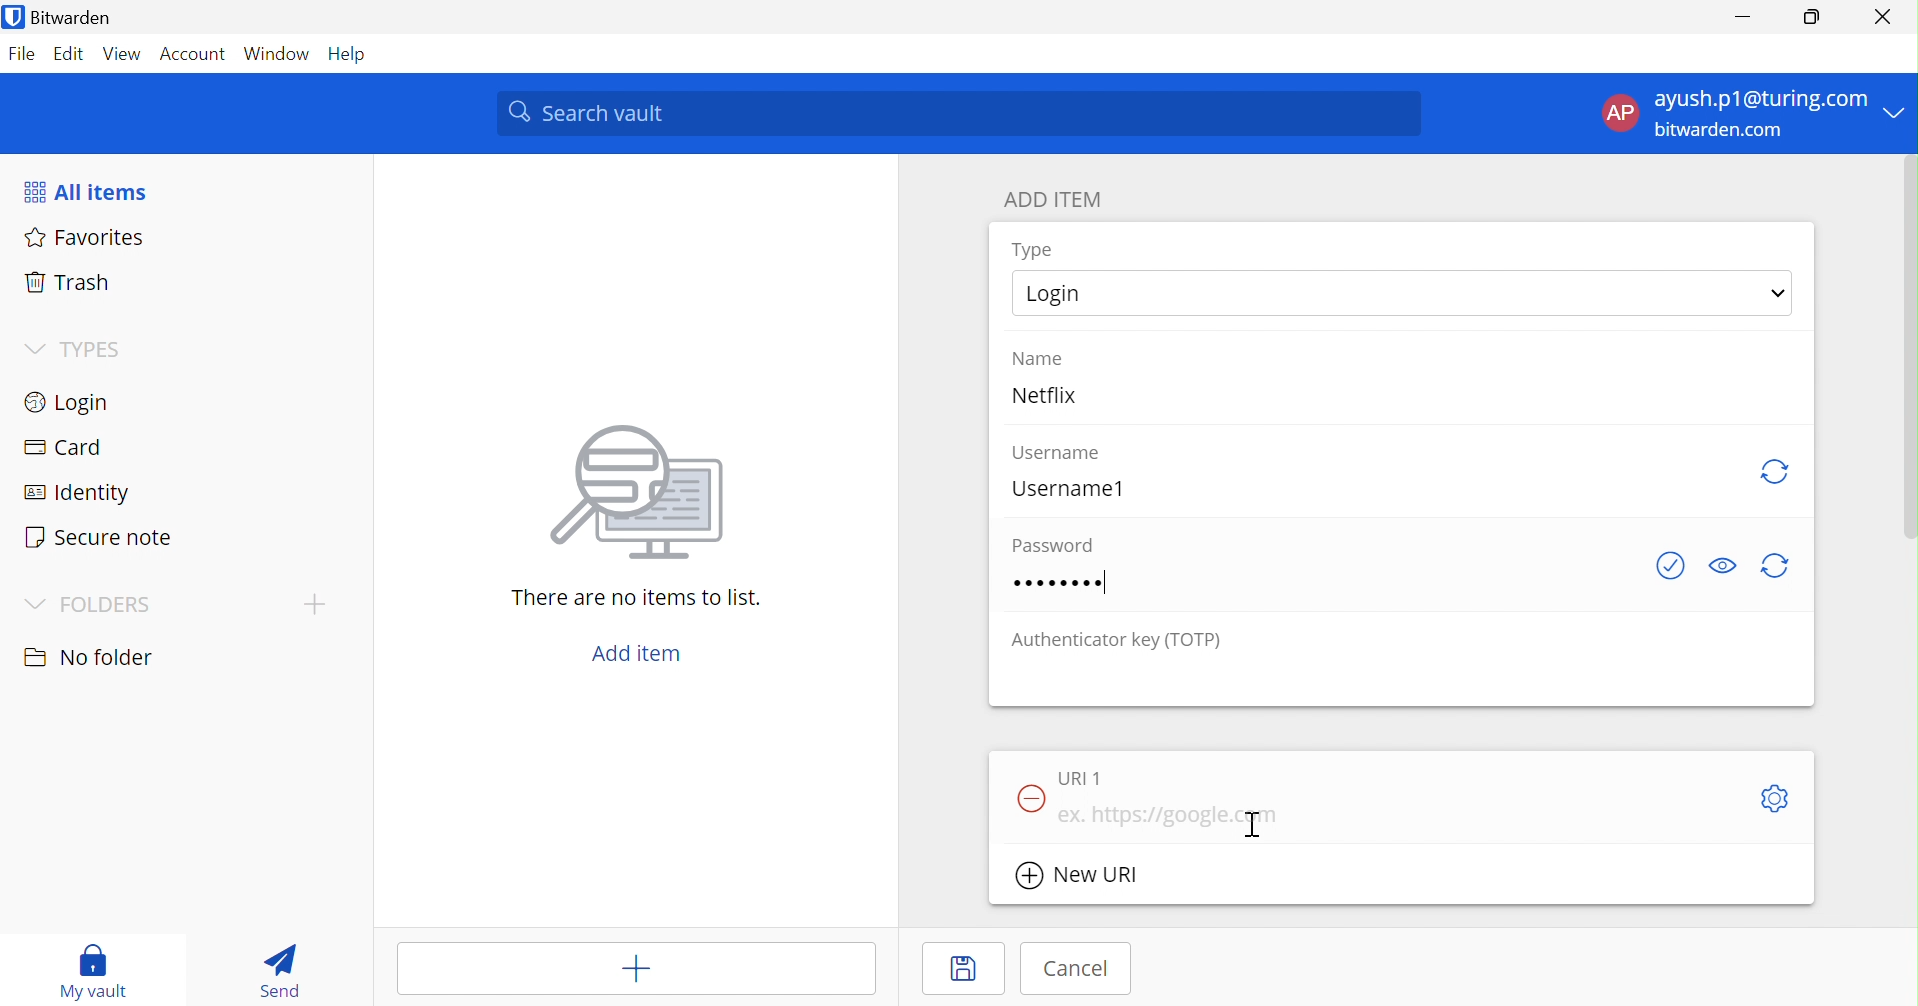 This screenshot has height=1006, width=1918. What do you see at coordinates (956, 112) in the screenshot?
I see `Search vault` at bounding box center [956, 112].